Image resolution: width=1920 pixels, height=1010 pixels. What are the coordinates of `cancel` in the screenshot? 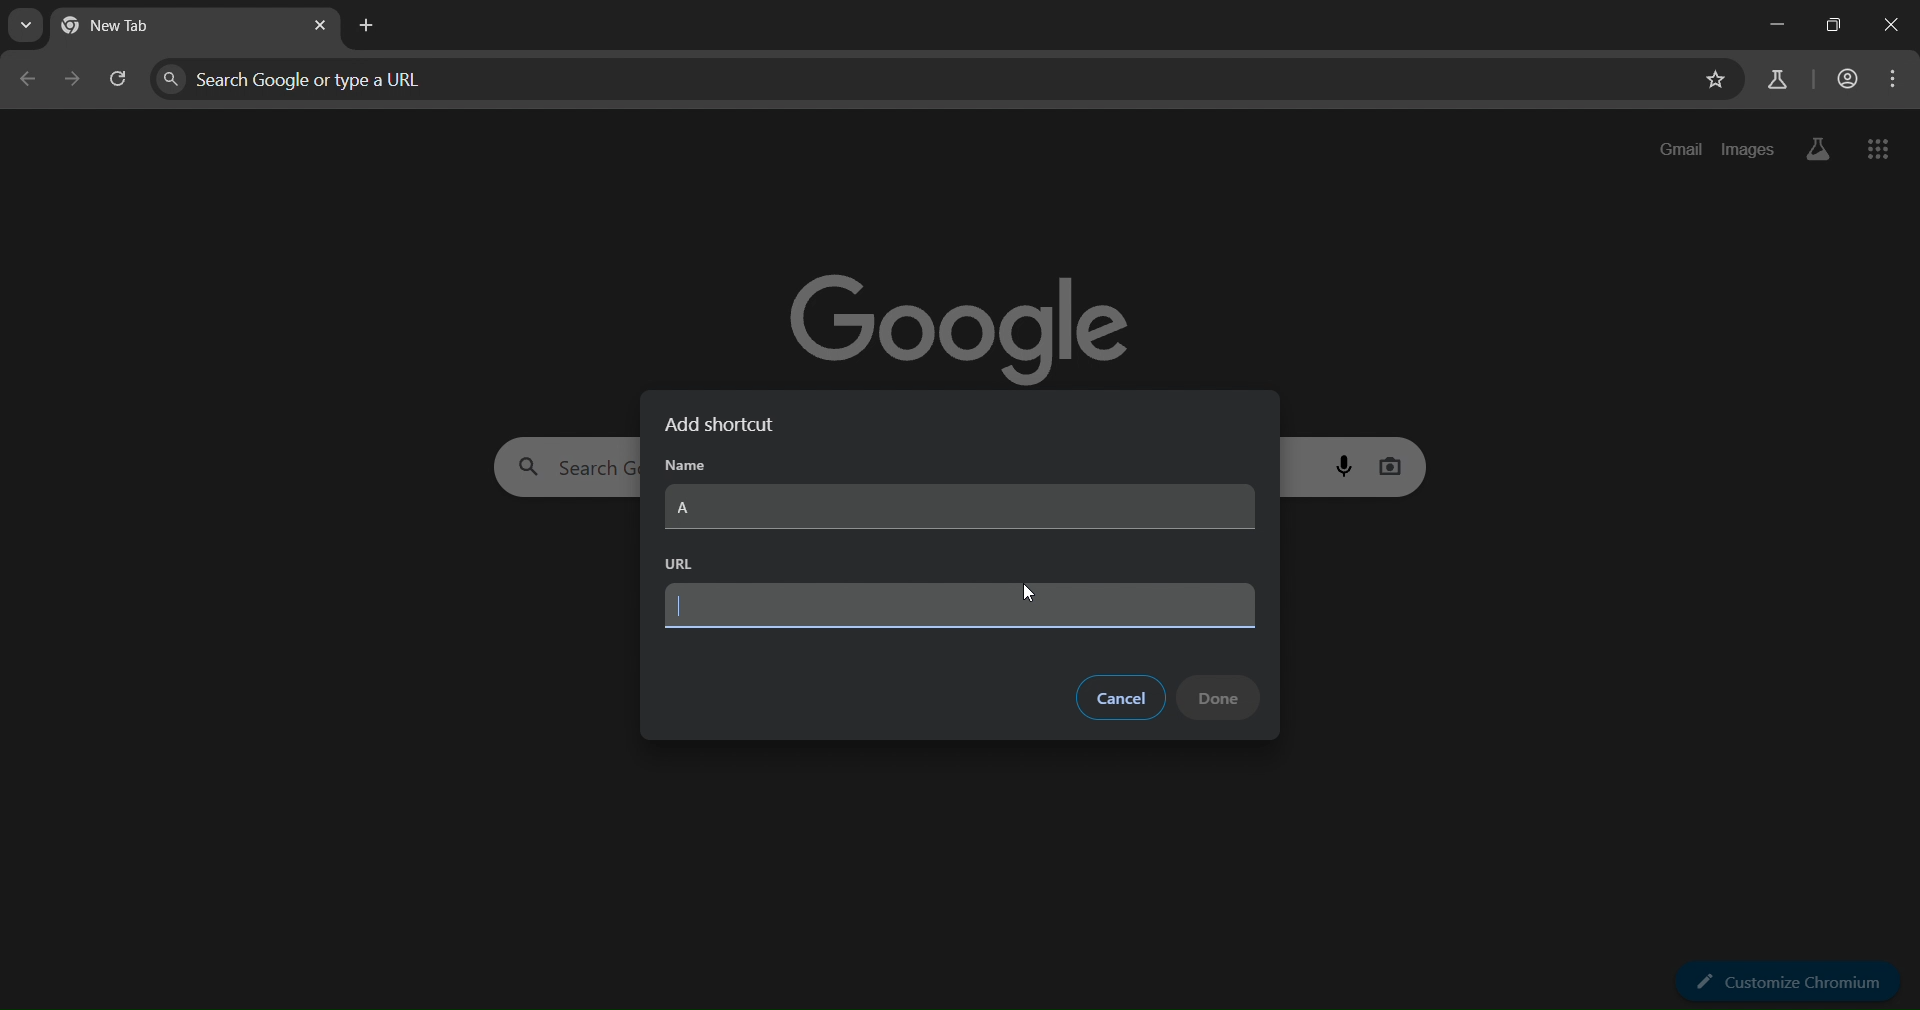 It's located at (1123, 695).